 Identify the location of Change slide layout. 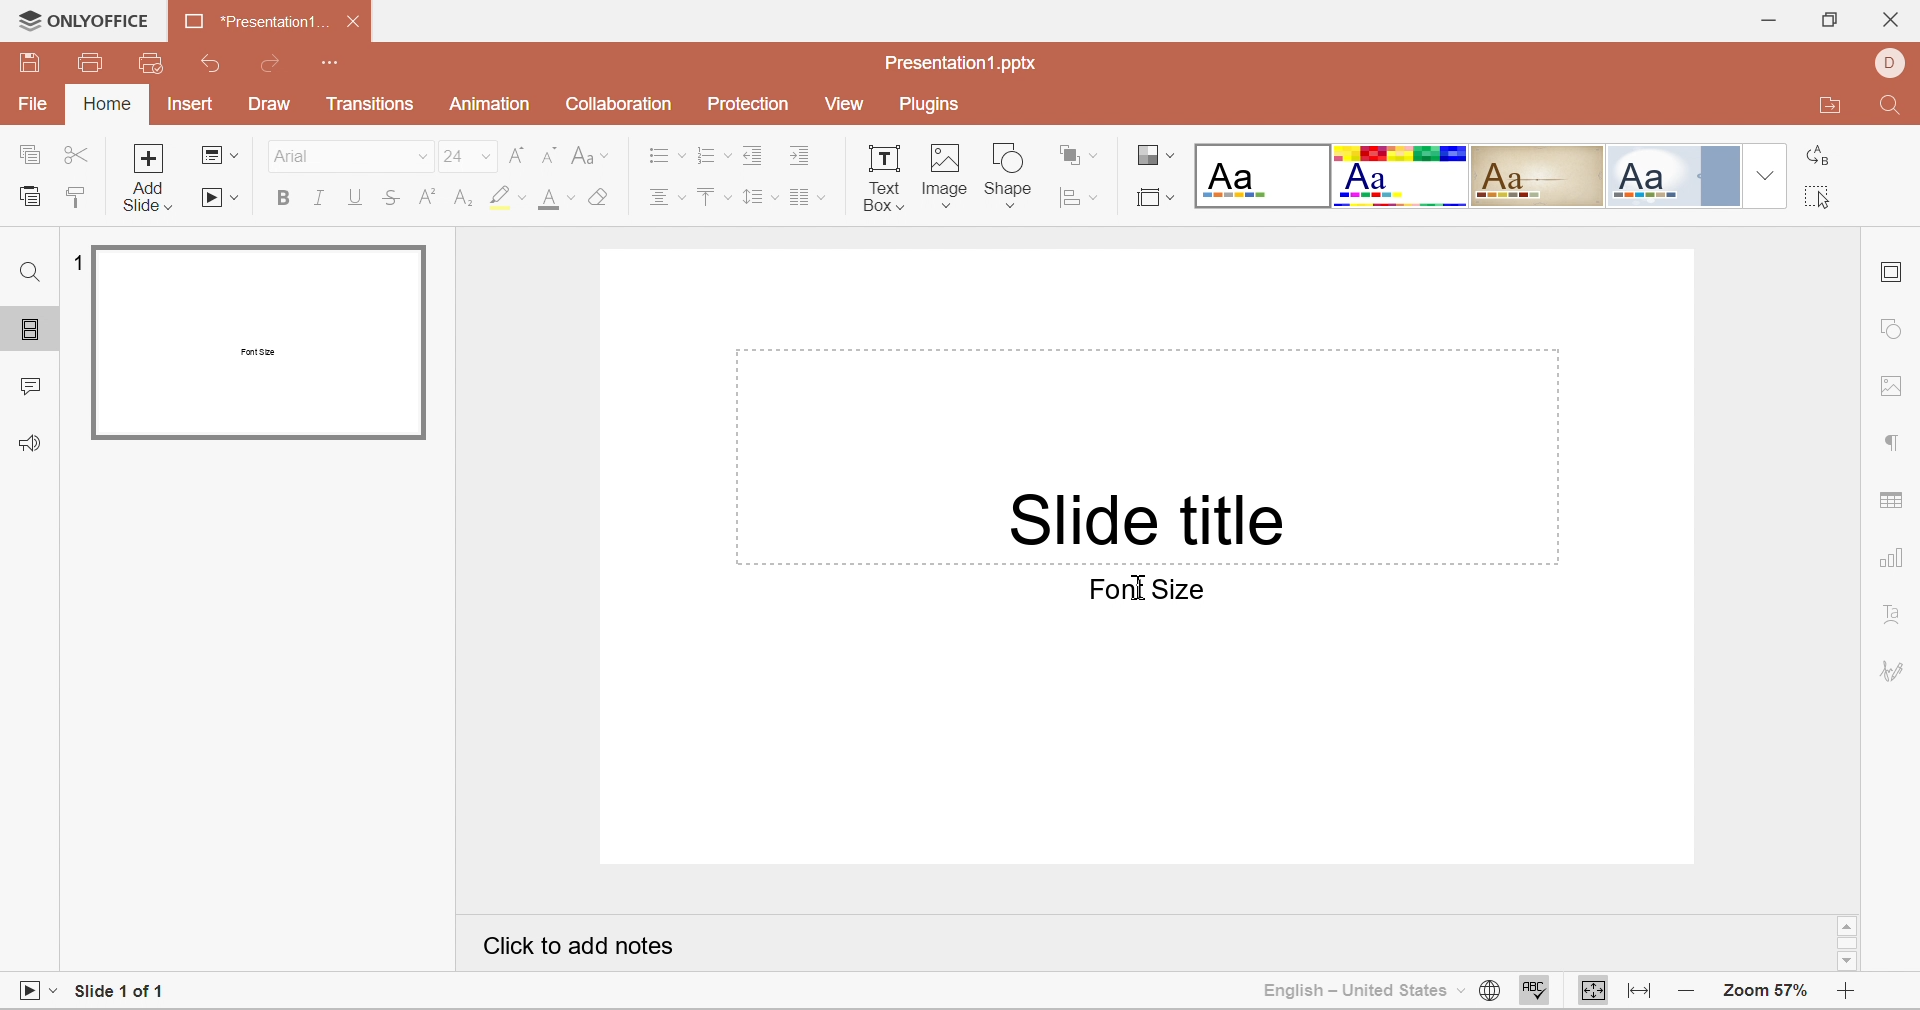
(220, 154).